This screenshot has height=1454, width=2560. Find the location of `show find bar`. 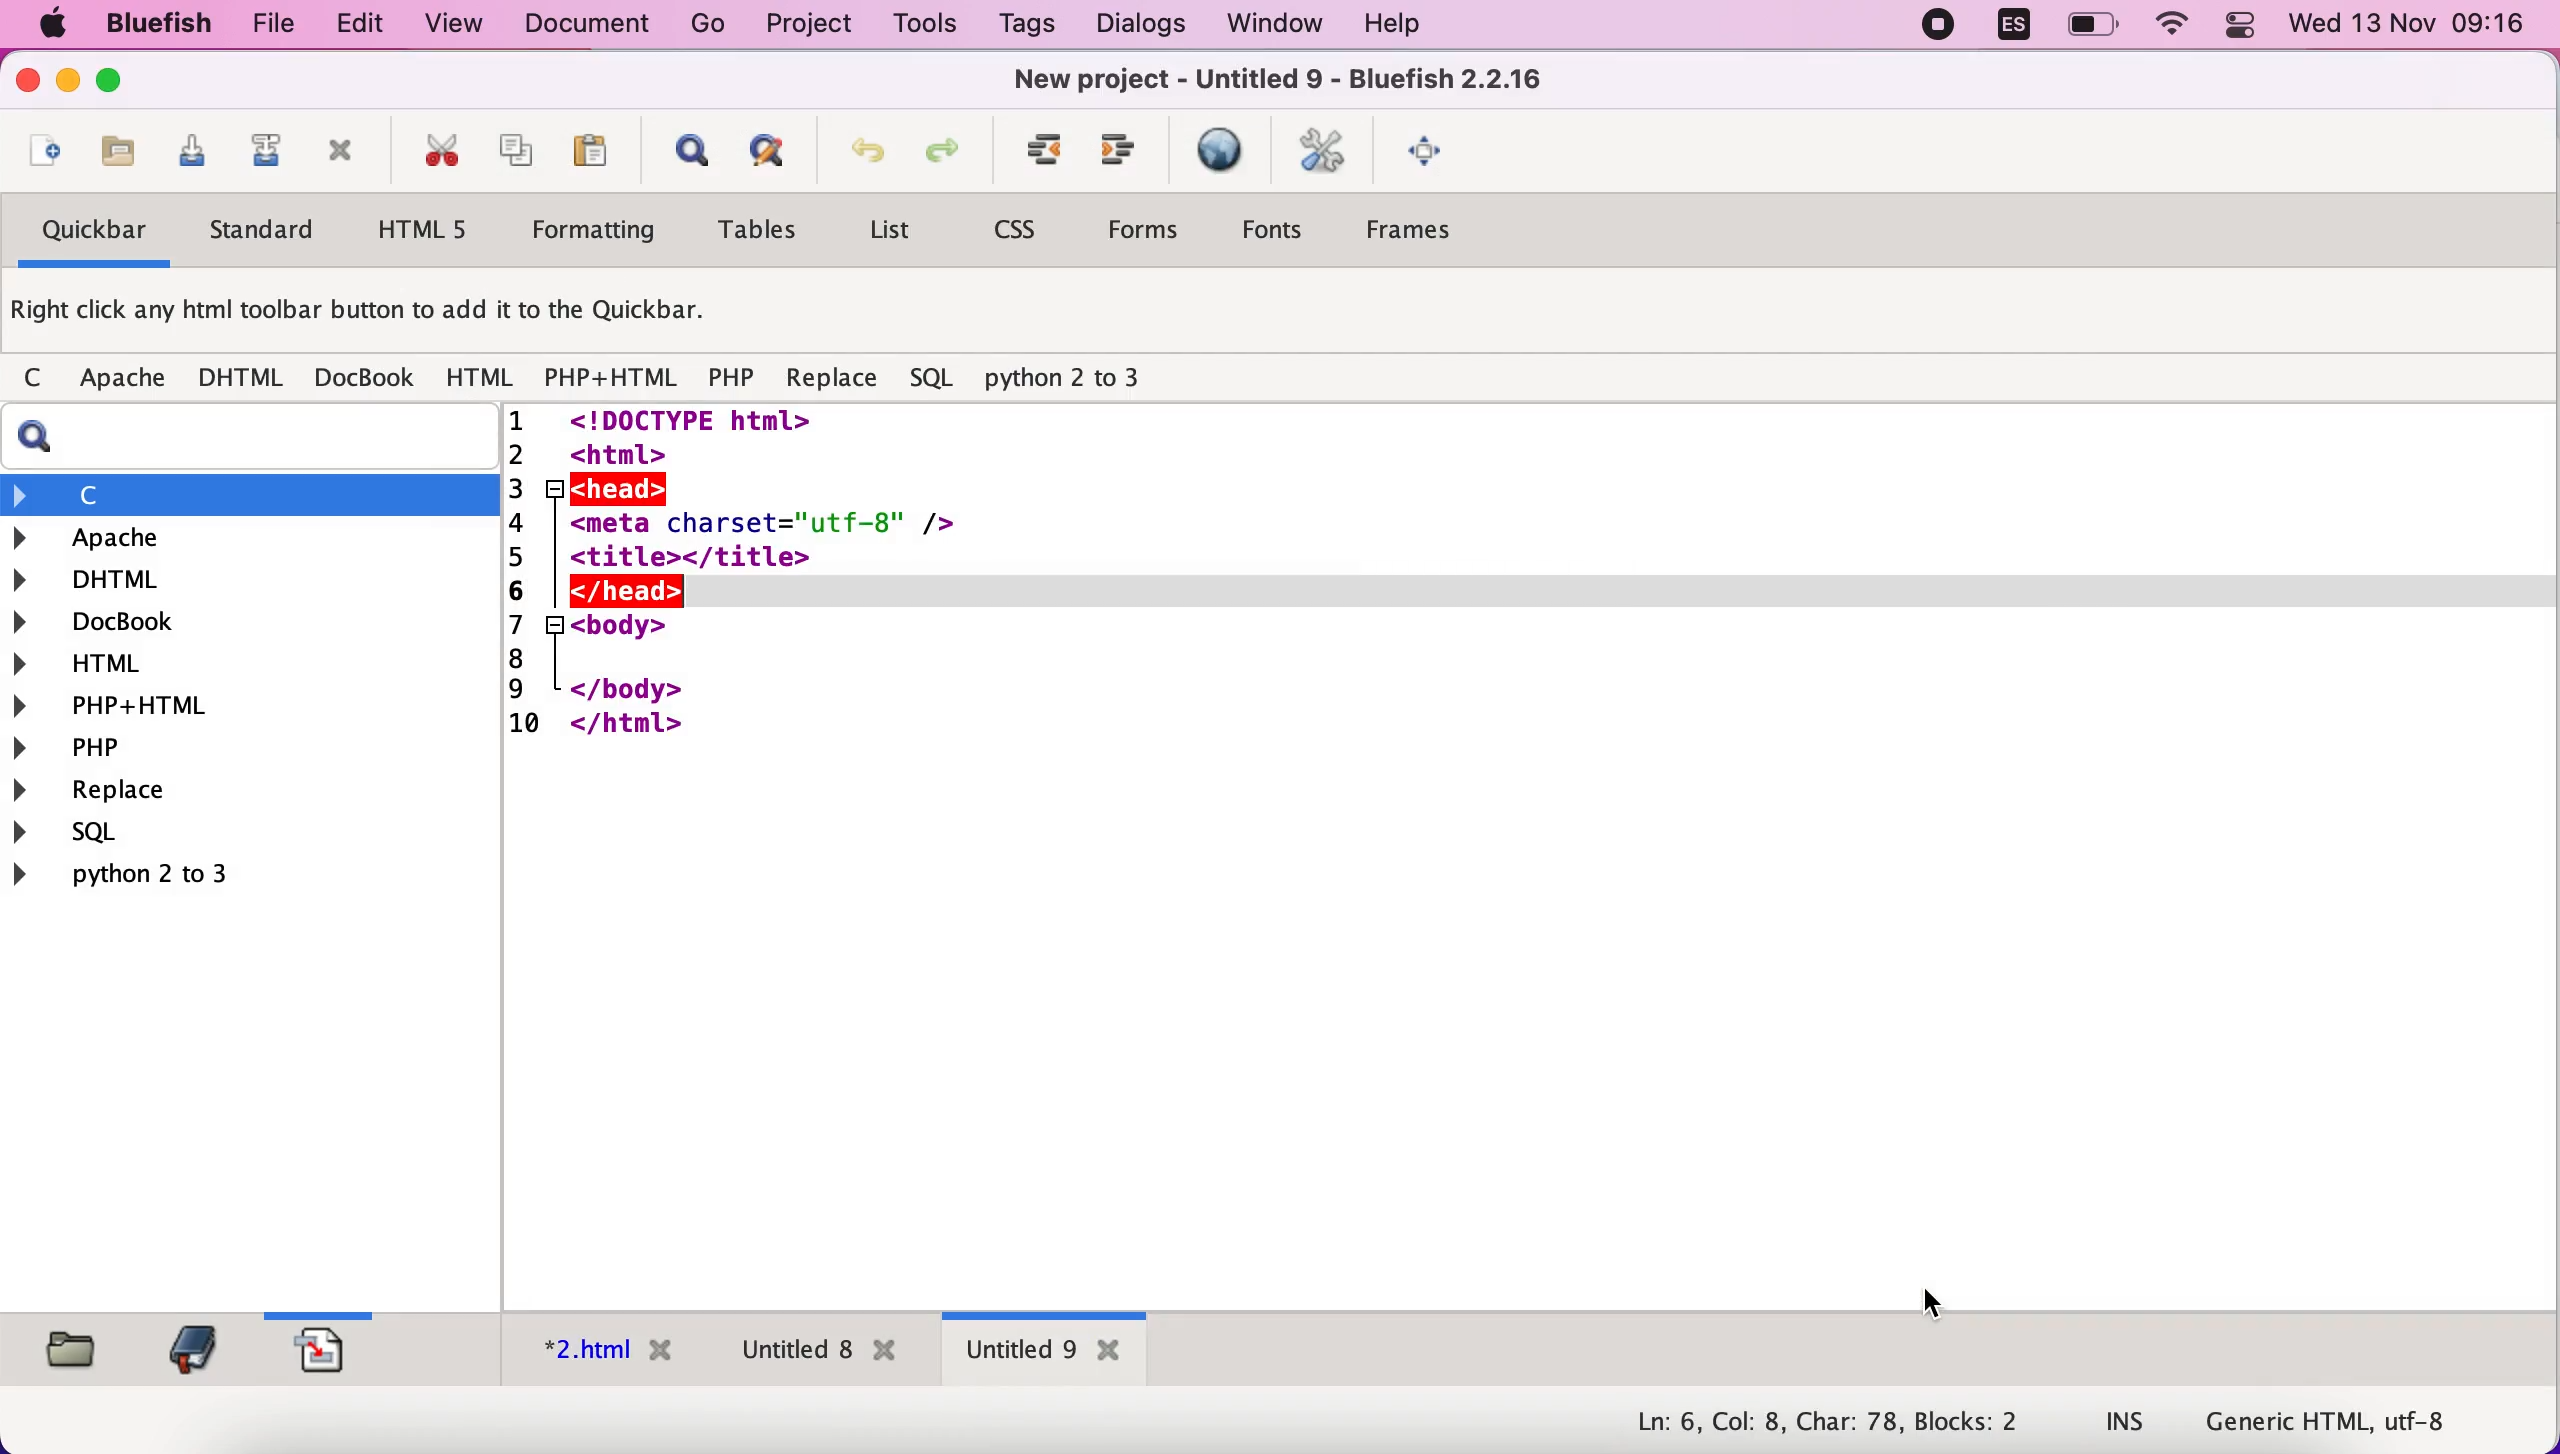

show find bar is located at coordinates (682, 156).